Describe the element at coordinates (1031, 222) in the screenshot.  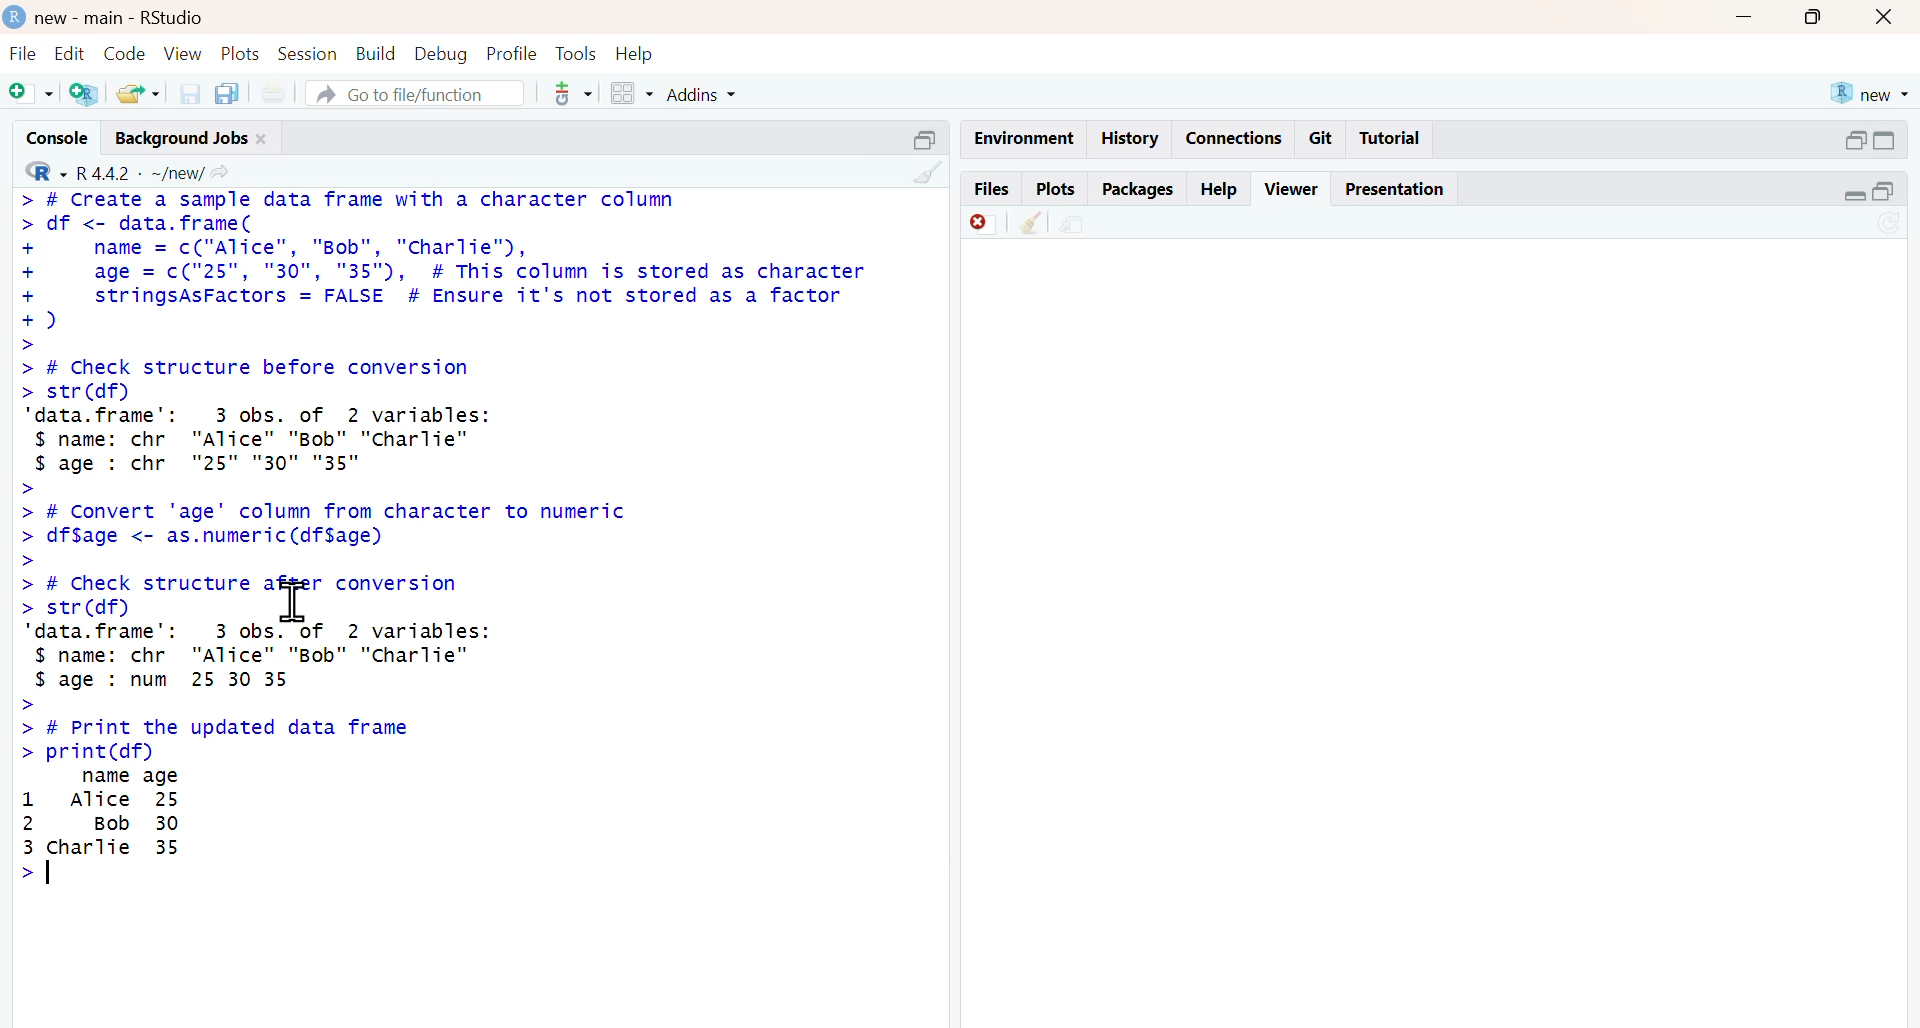
I see `Clean ` at that location.